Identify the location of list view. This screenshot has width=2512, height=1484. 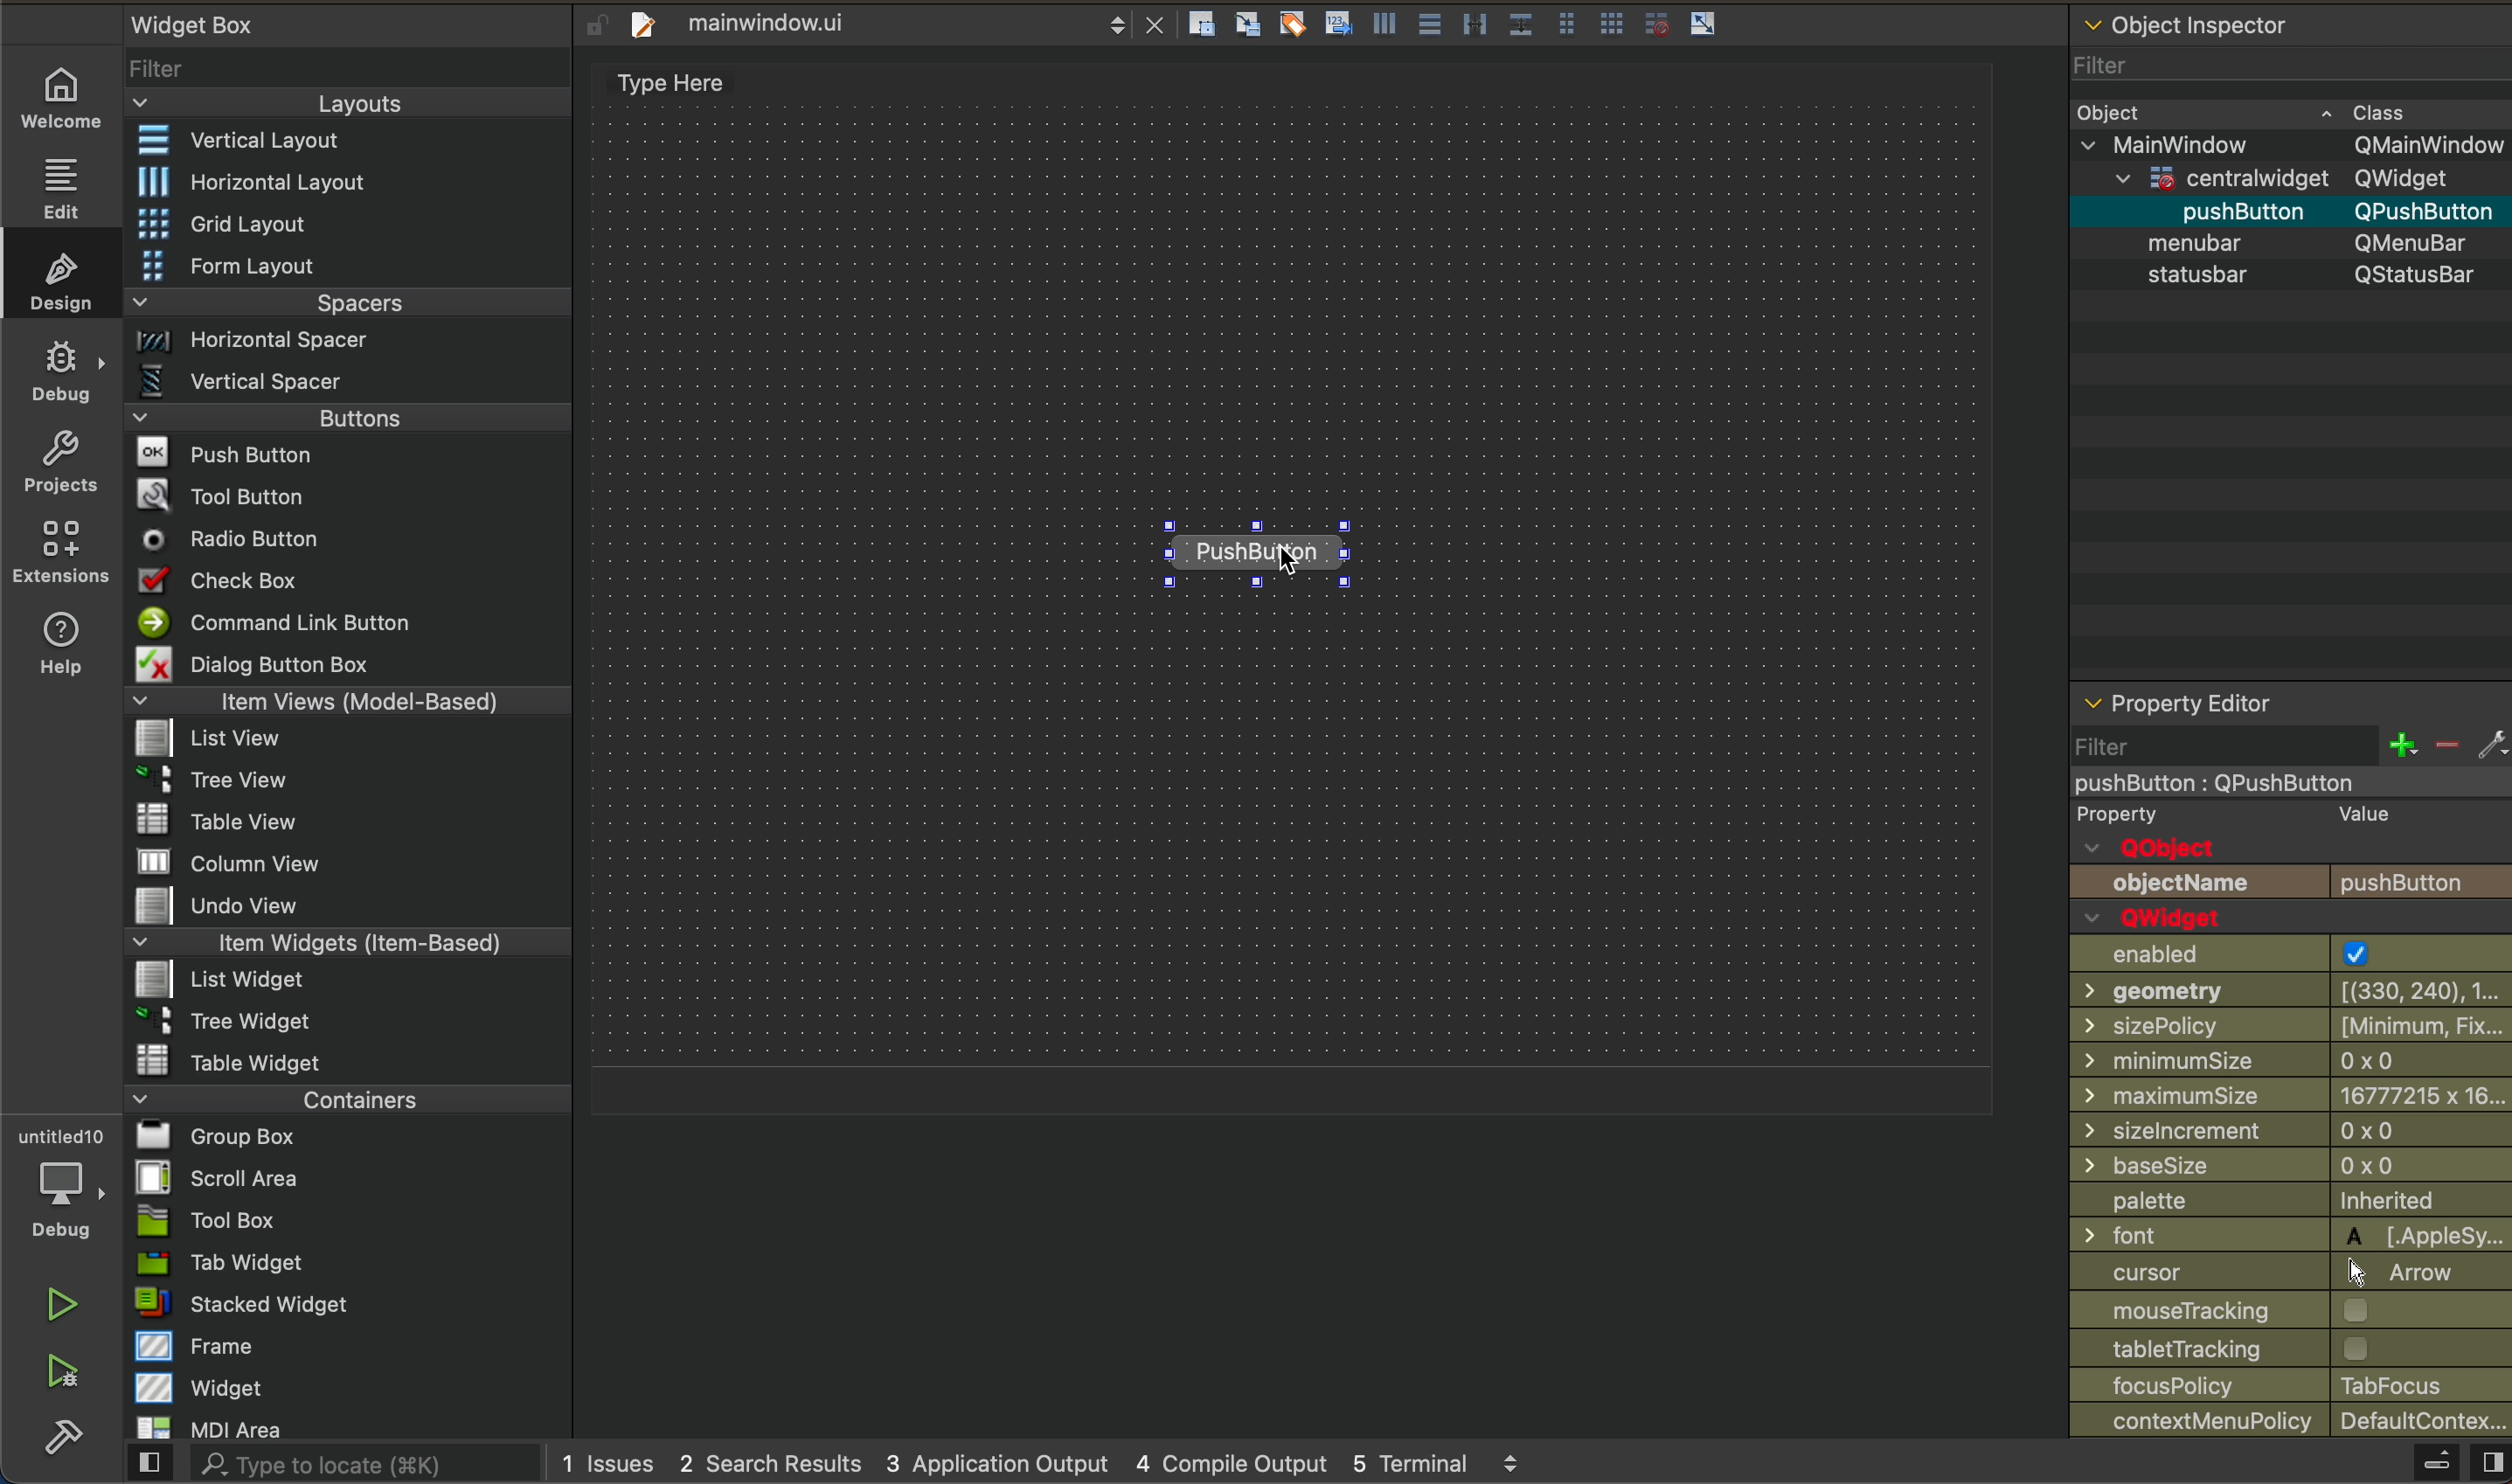
(349, 739).